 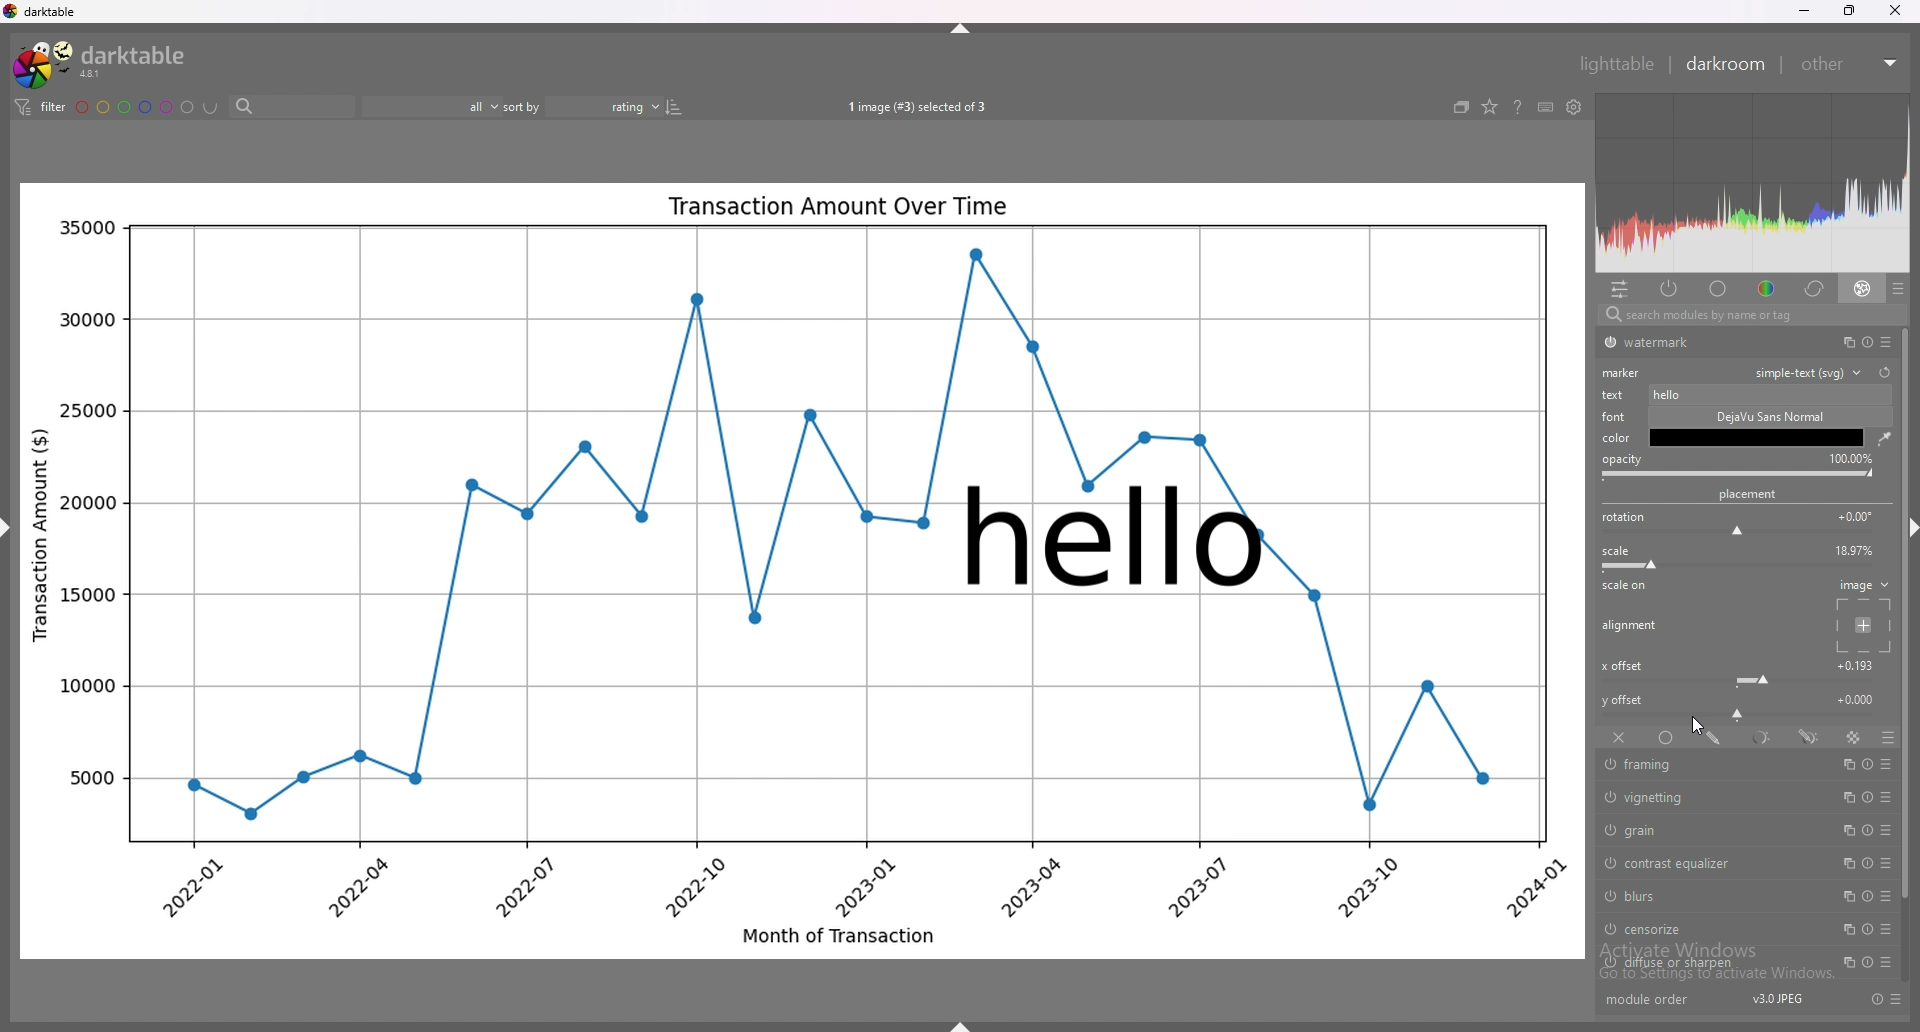 I want to click on show global preferences, so click(x=1573, y=107).